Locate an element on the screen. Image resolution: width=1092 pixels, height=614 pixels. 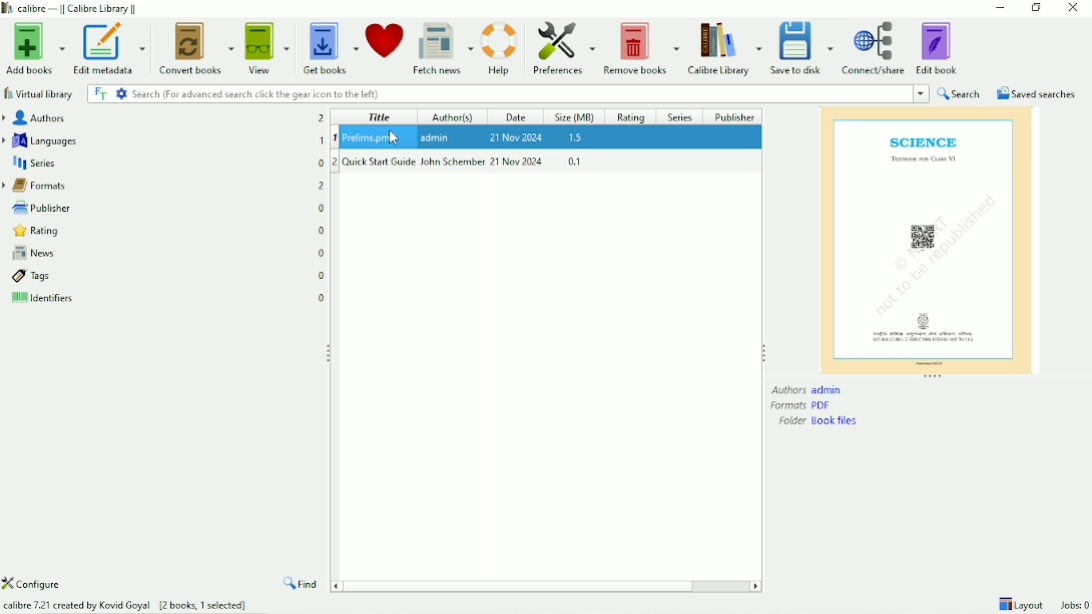
Donate is located at coordinates (385, 45).